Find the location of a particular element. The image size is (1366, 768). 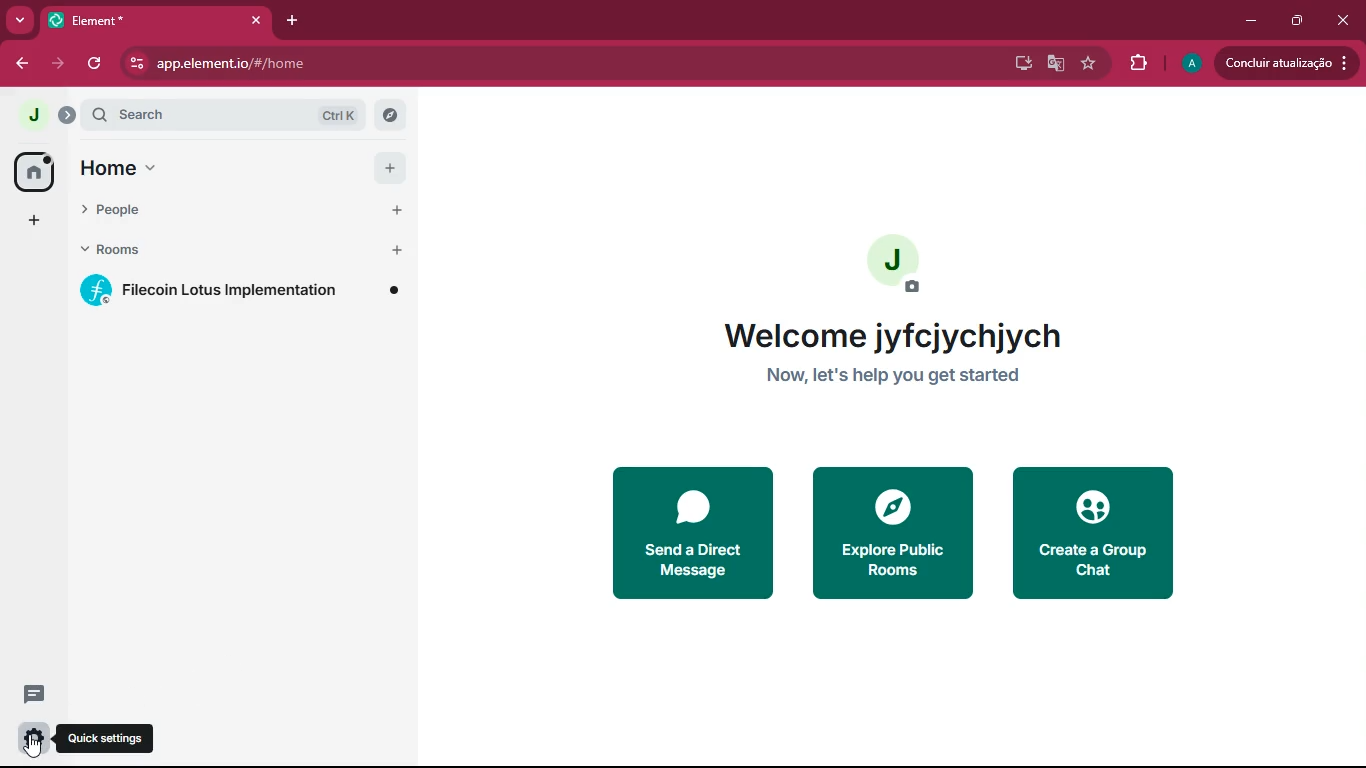

back is located at coordinates (16, 65).